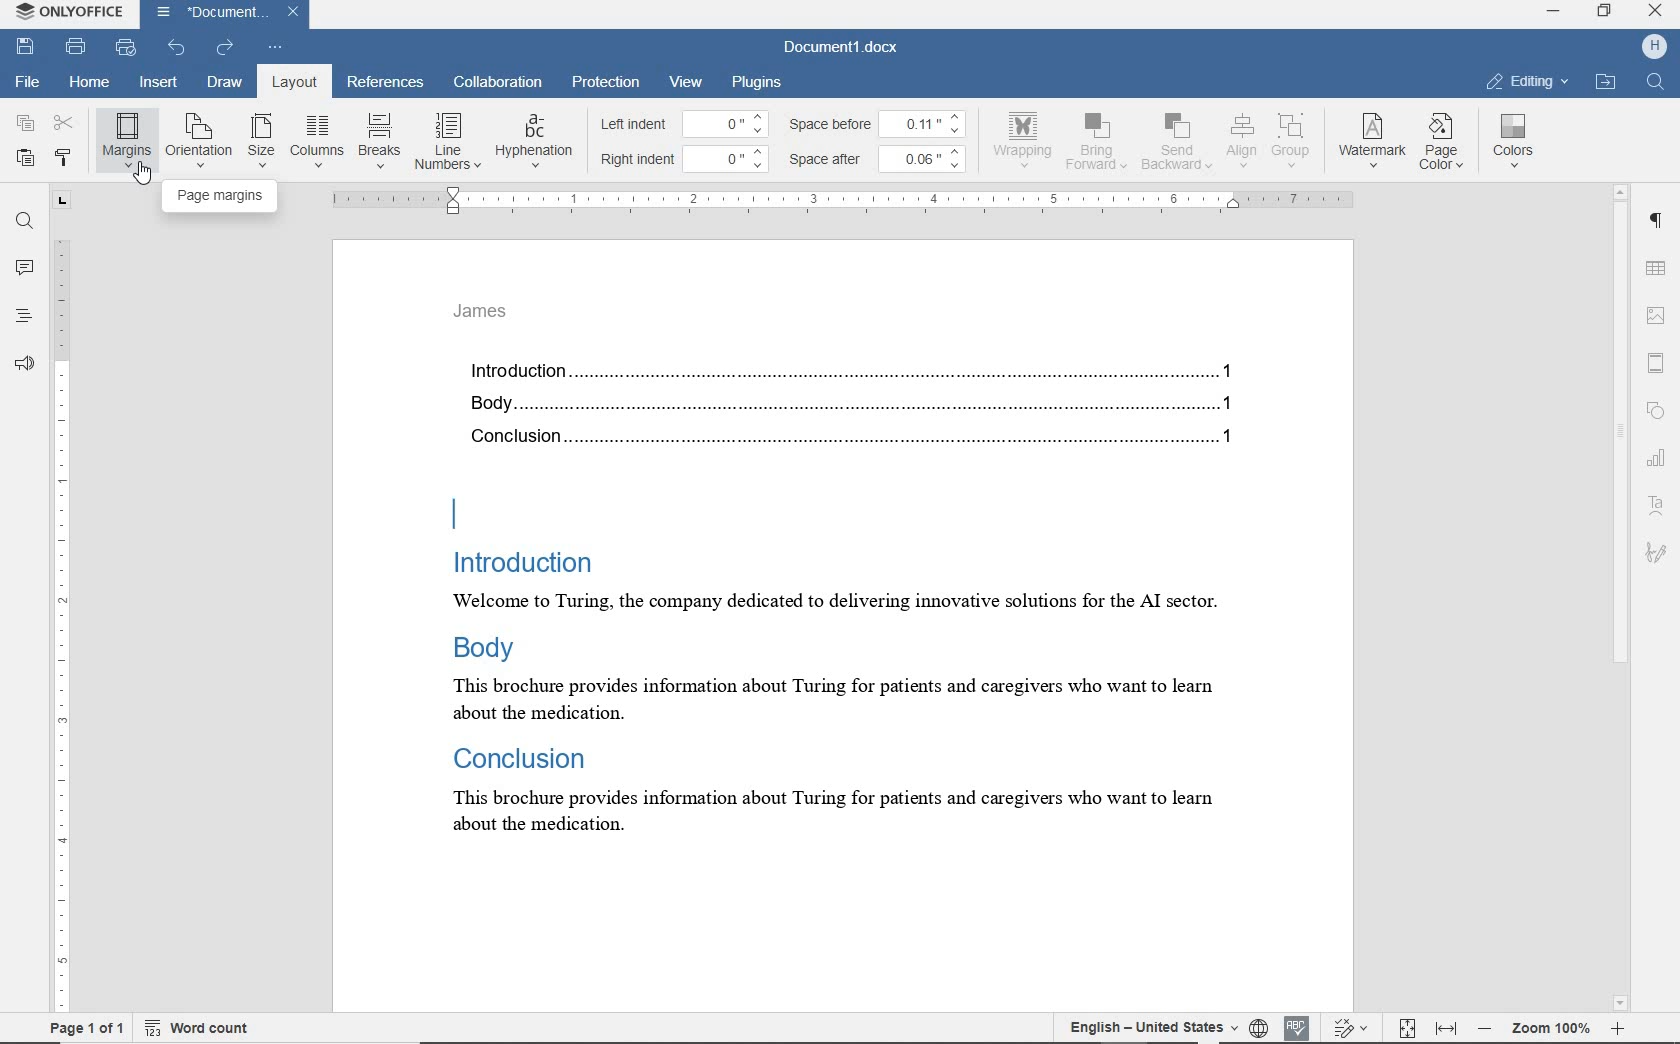 This screenshot has width=1680, height=1044. What do you see at coordinates (276, 48) in the screenshot?
I see `customize quick access ` at bounding box center [276, 48].